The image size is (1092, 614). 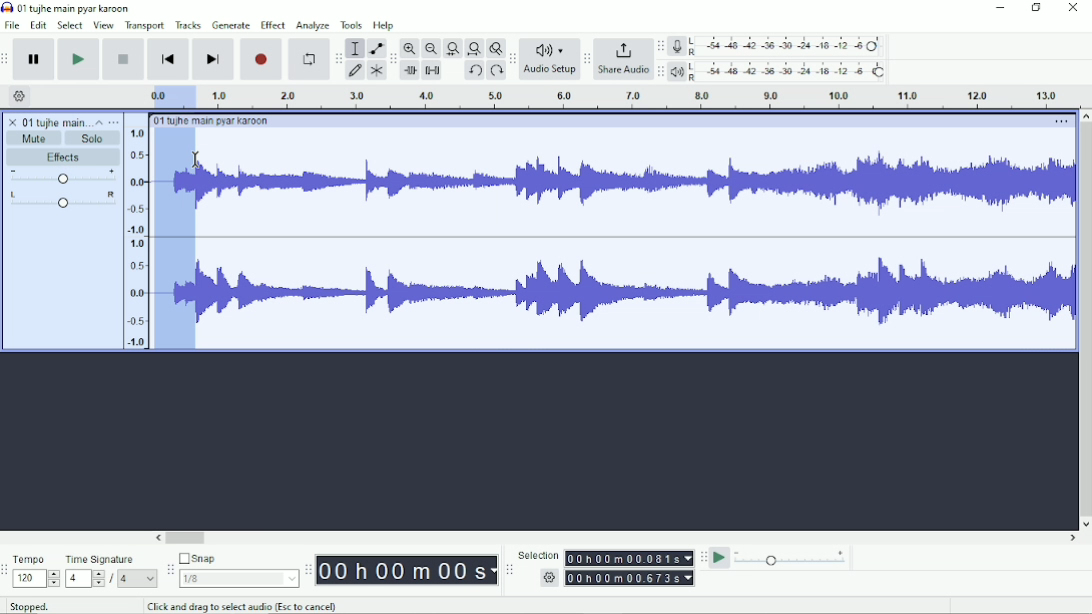 What do you see at coordinates (375, 49) in the screenshot?
I see `Envelope tool` at bounding box center [375, 49].